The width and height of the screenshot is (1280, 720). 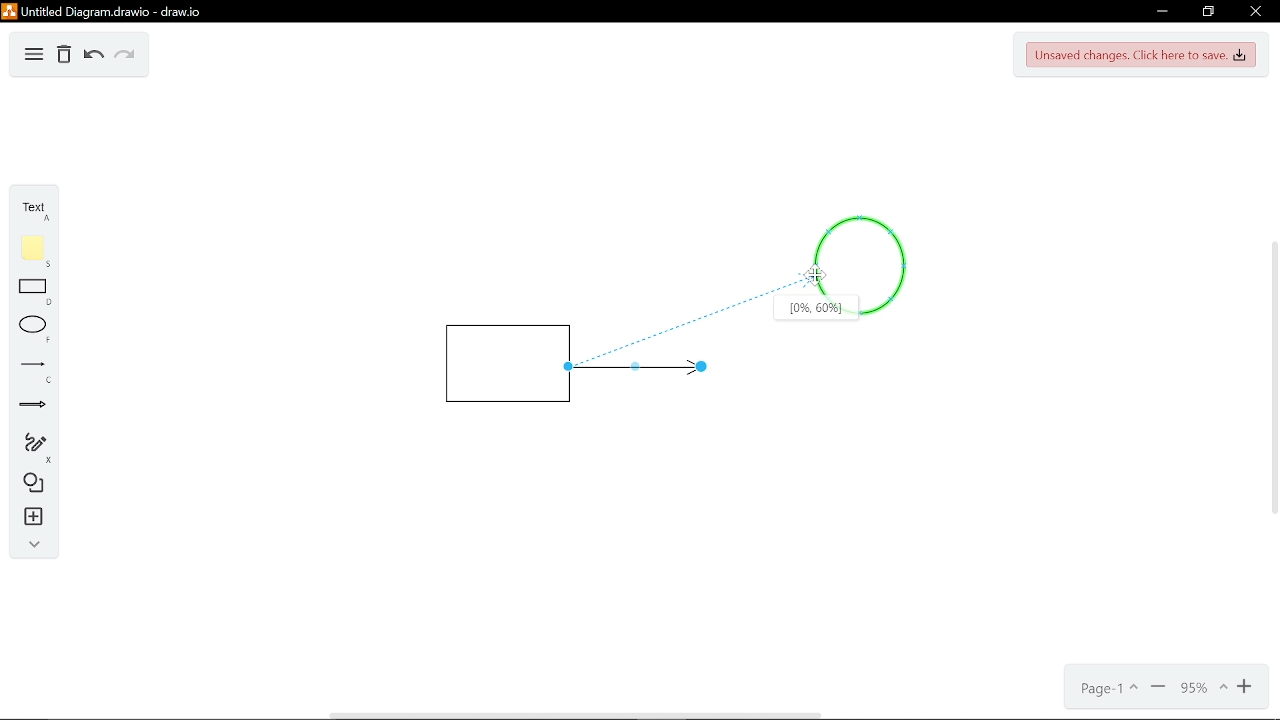 What do you see at coordinates (29, 292) in the screenshot?
I see `Rectangle` at bounding box center [29, 292].